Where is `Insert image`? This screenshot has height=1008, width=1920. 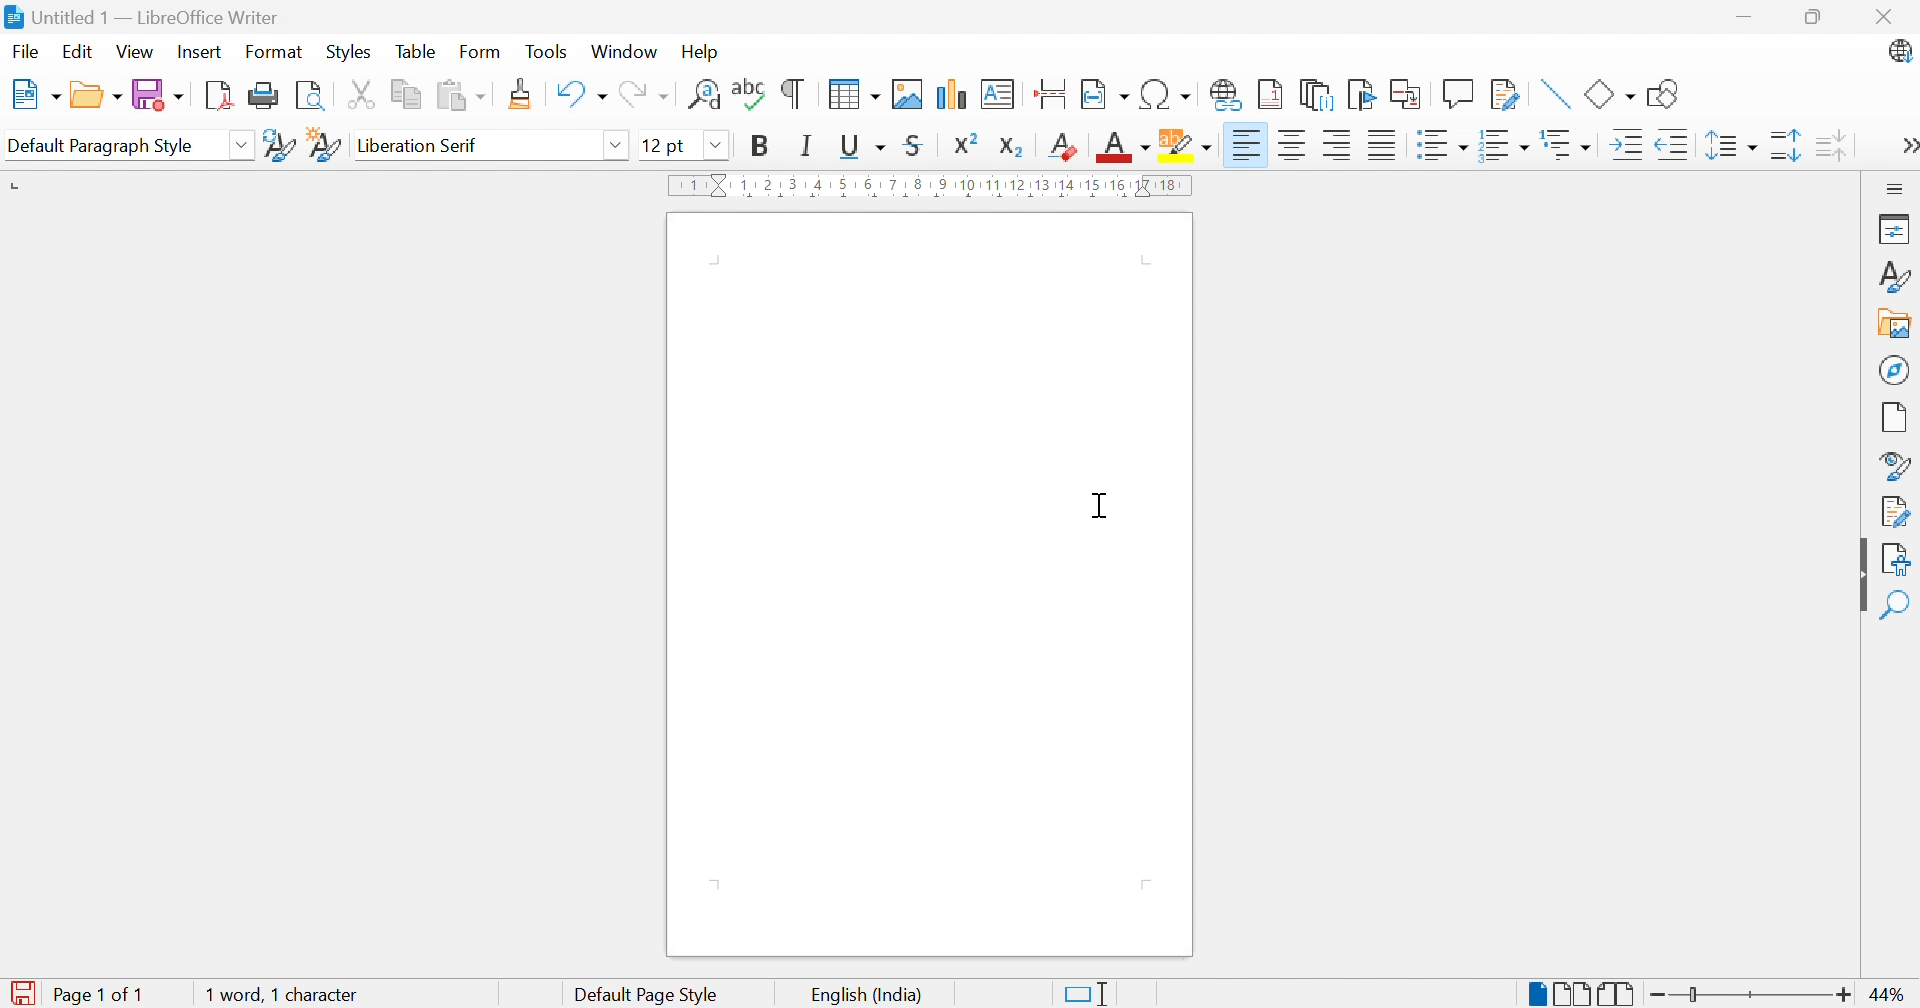 Insert image is located at coordinates (909, 94).